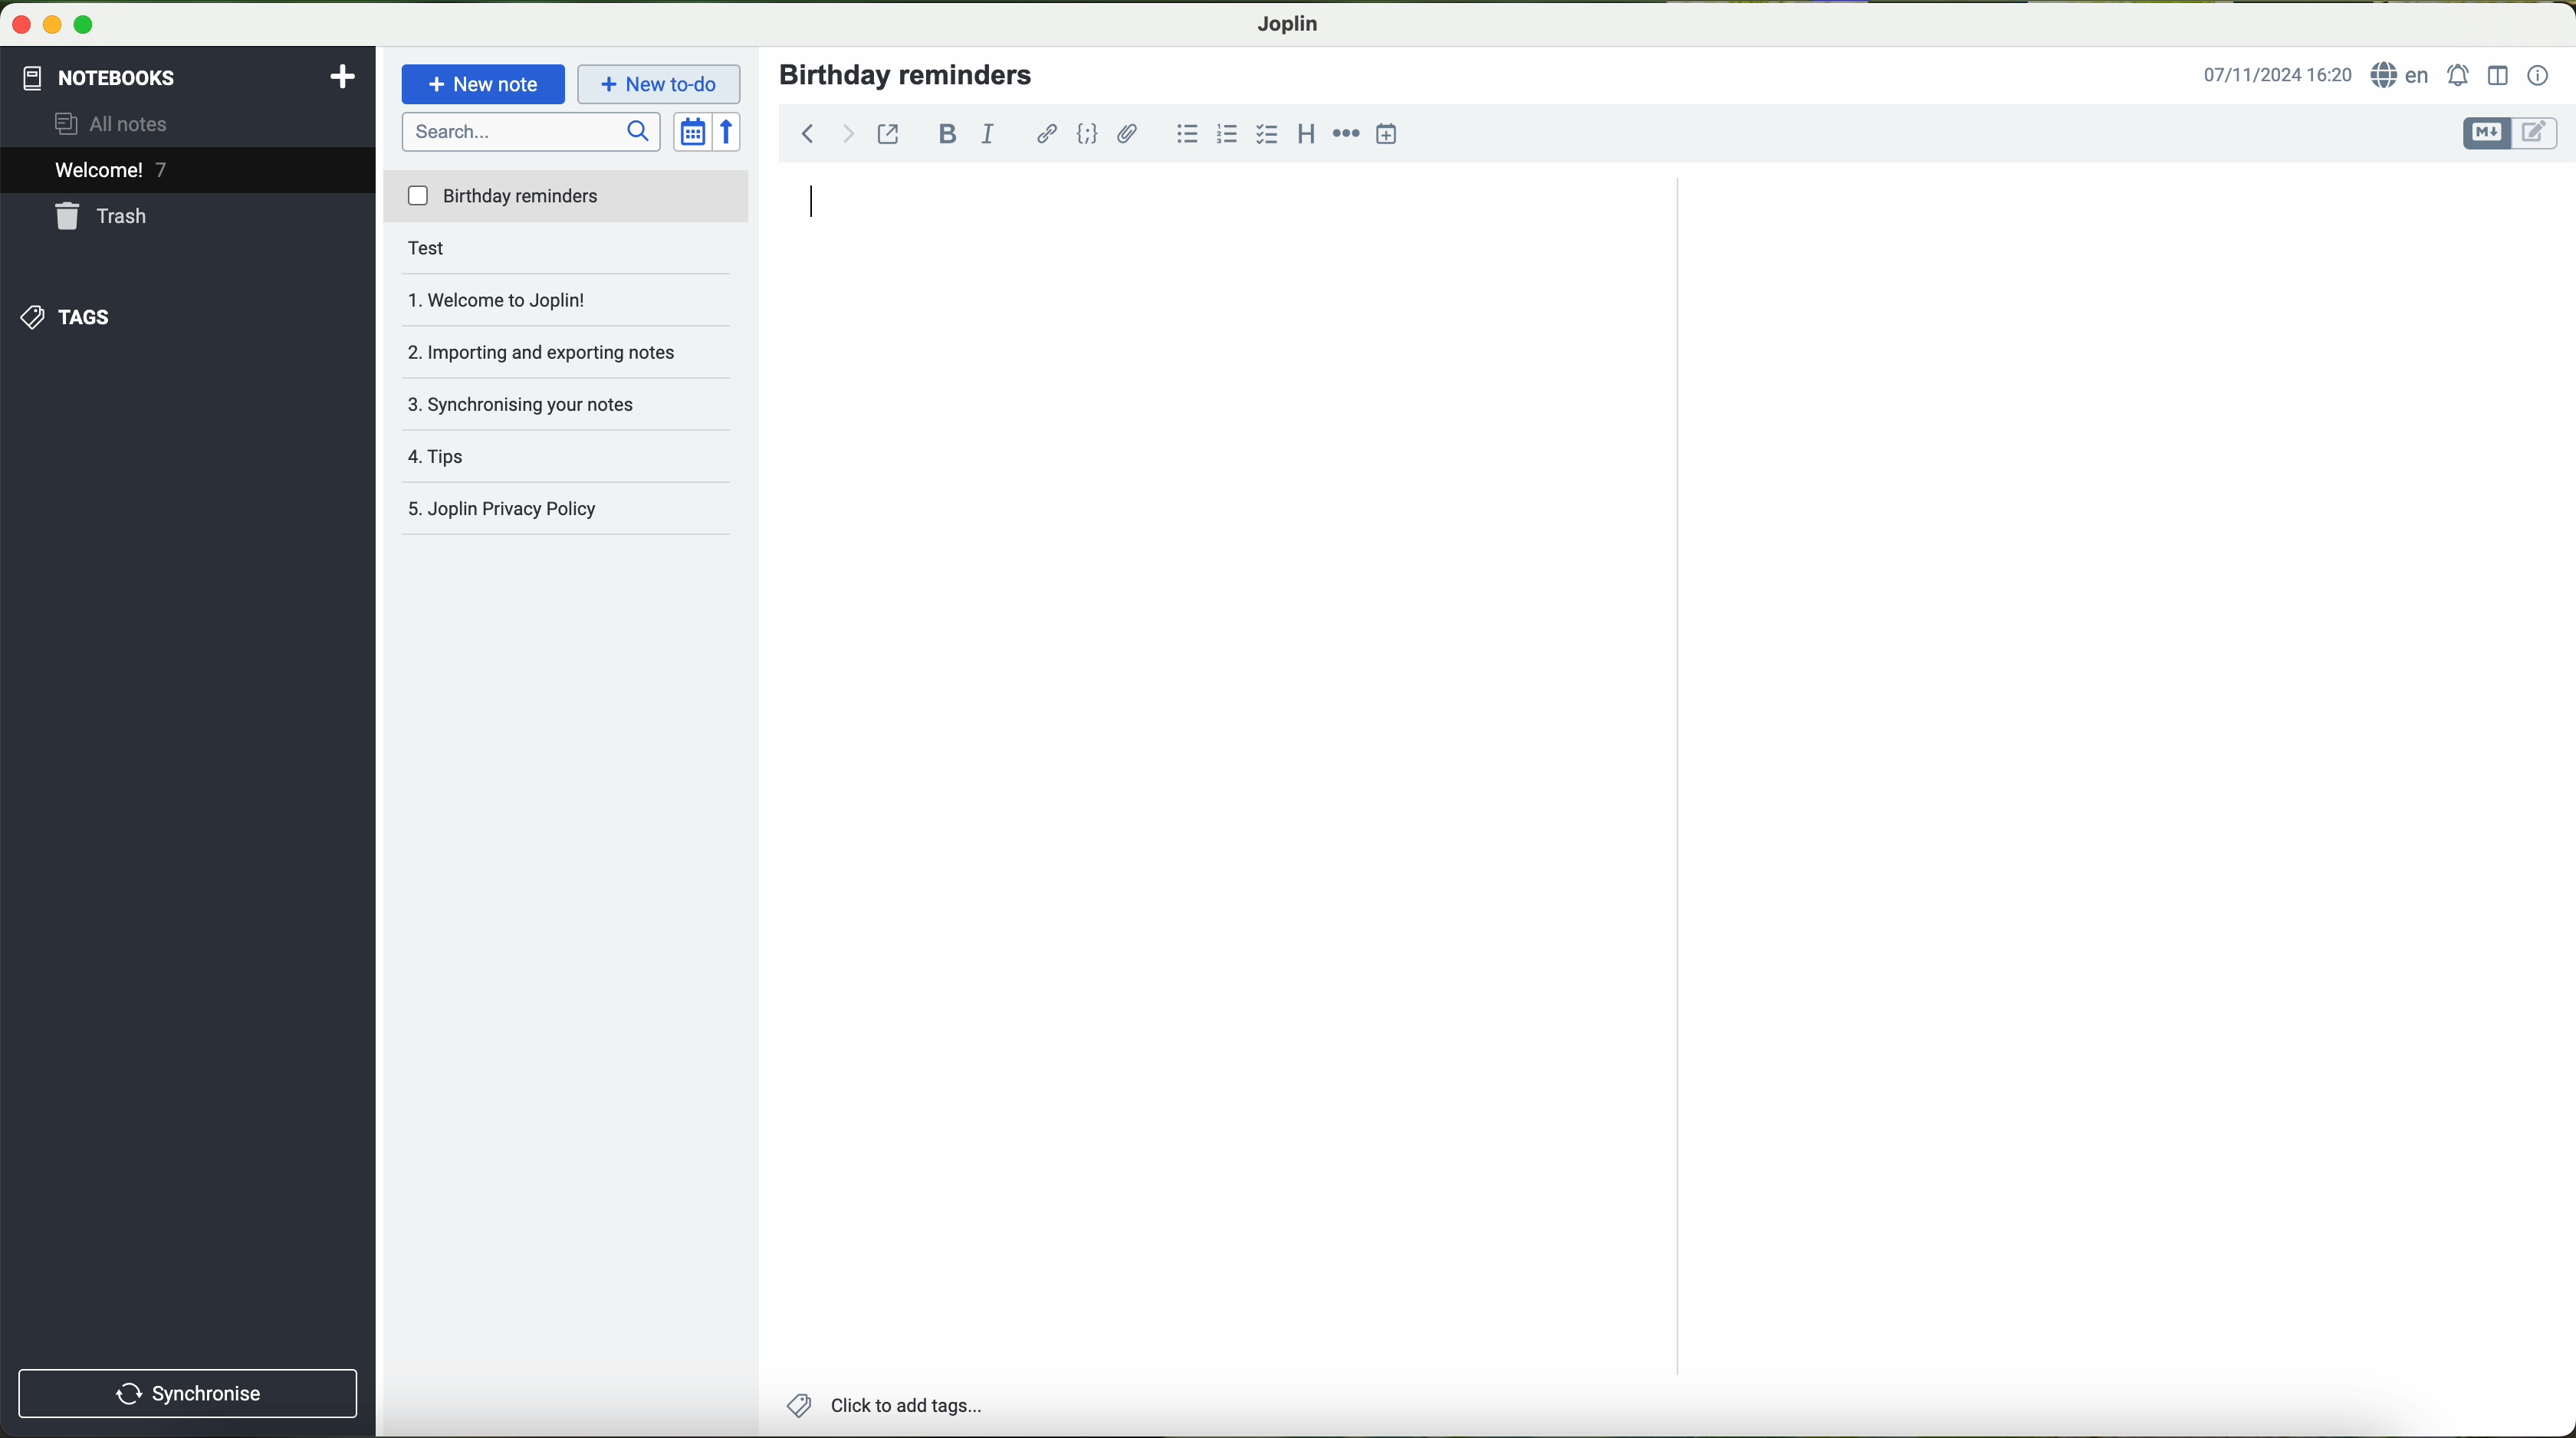 This screenshot has height=1438, width=2576. What do you see at coordinates (476, 449) in the screenshot?
I see `tips` at bounding box center [476, 449].